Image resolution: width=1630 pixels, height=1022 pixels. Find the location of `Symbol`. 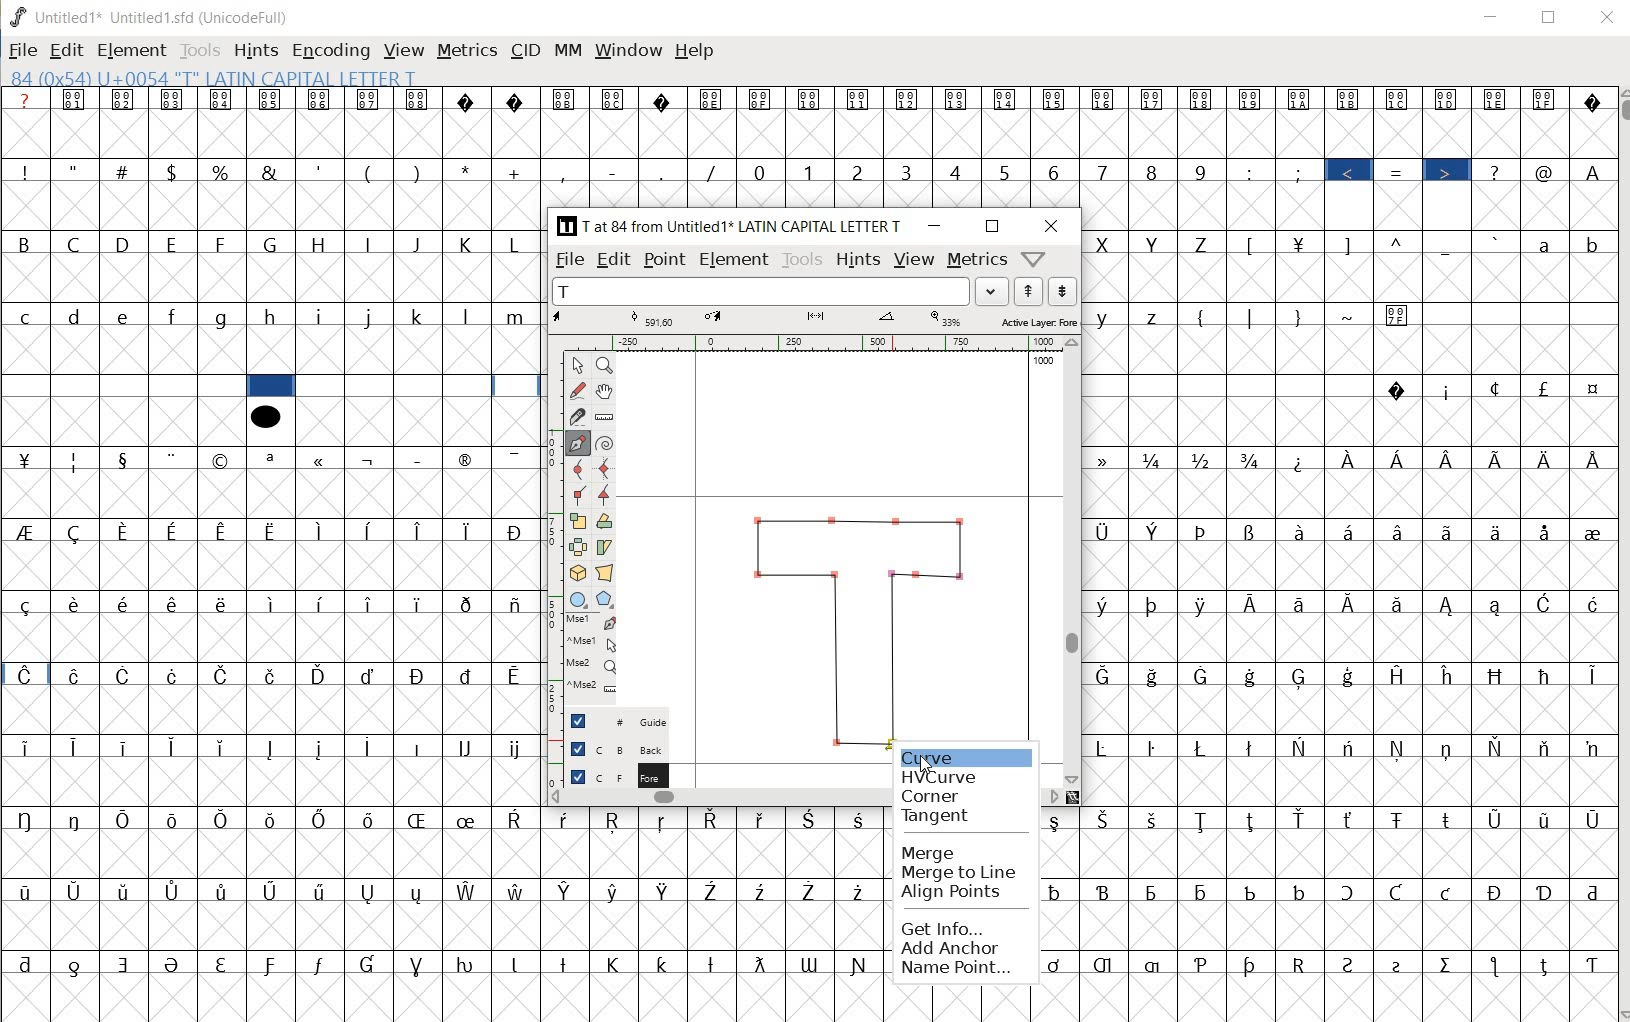

Symbol is located at coordinates (1589, 748).